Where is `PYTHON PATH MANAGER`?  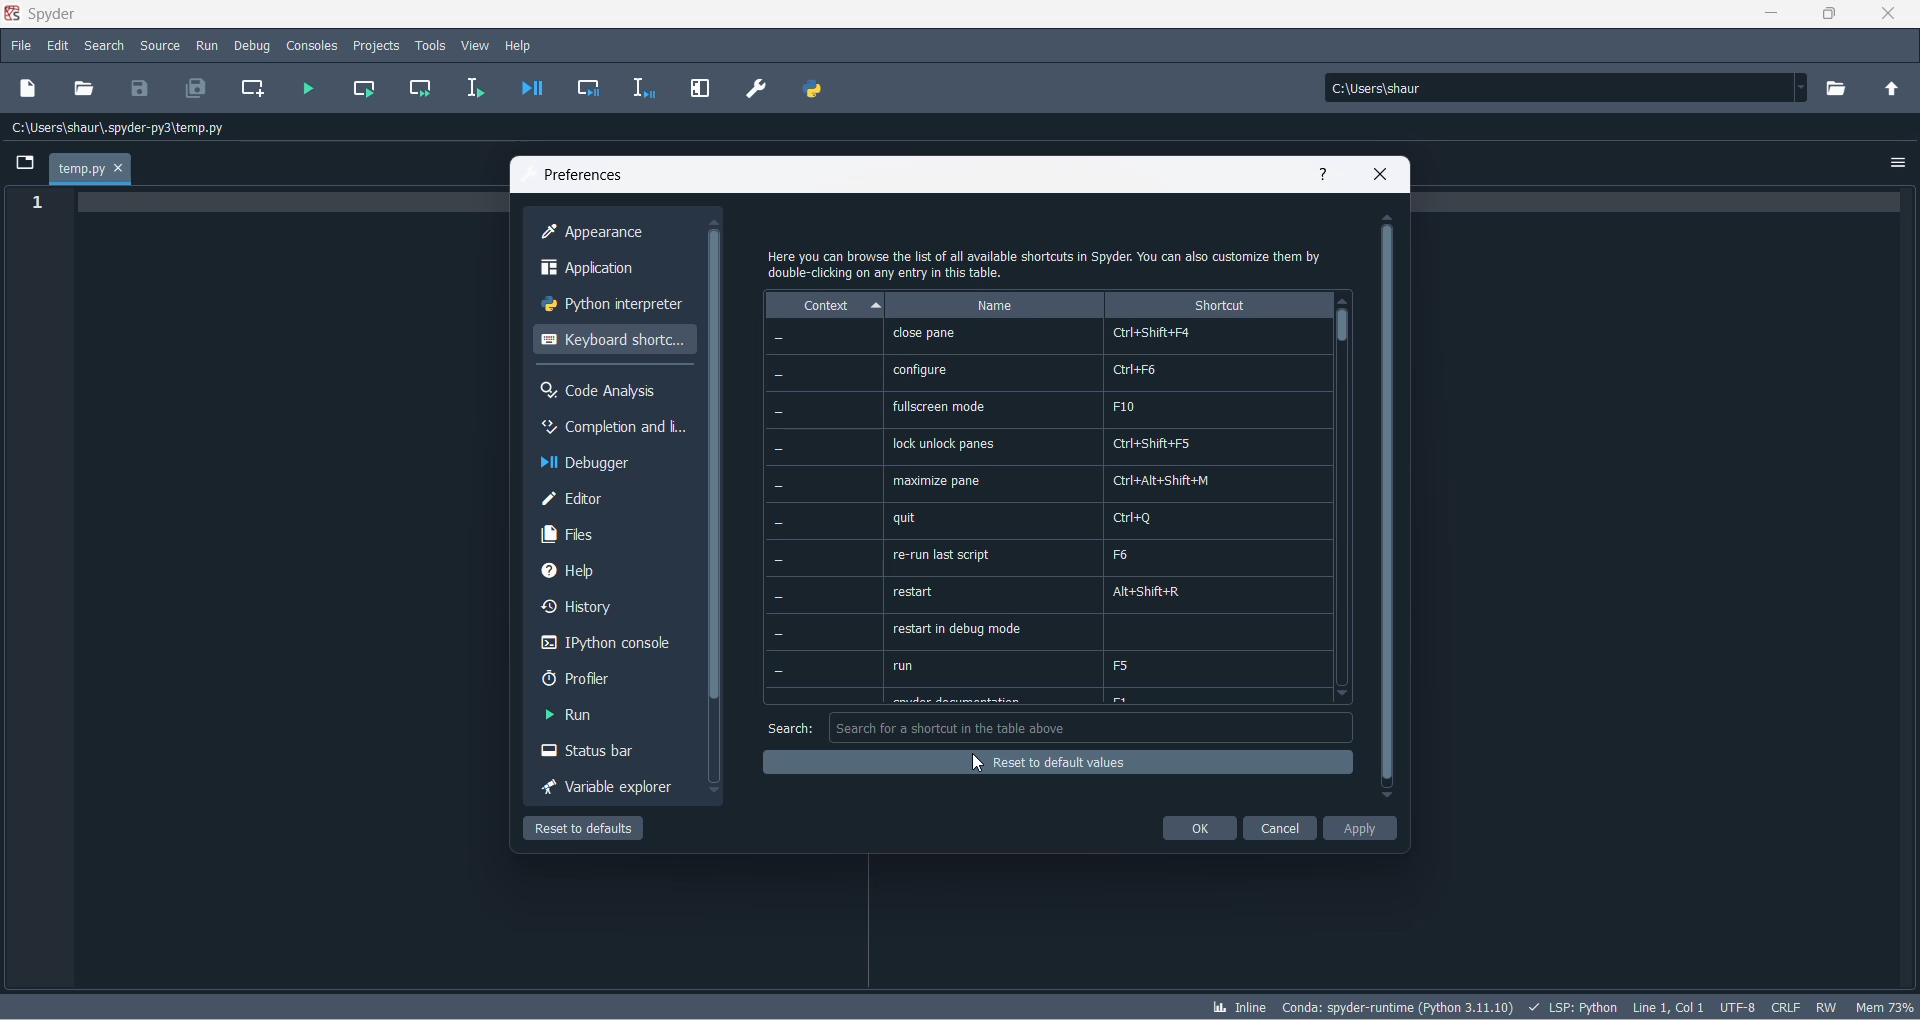
PYTHON PATH MANAGER is located at coordinates (812, 89).